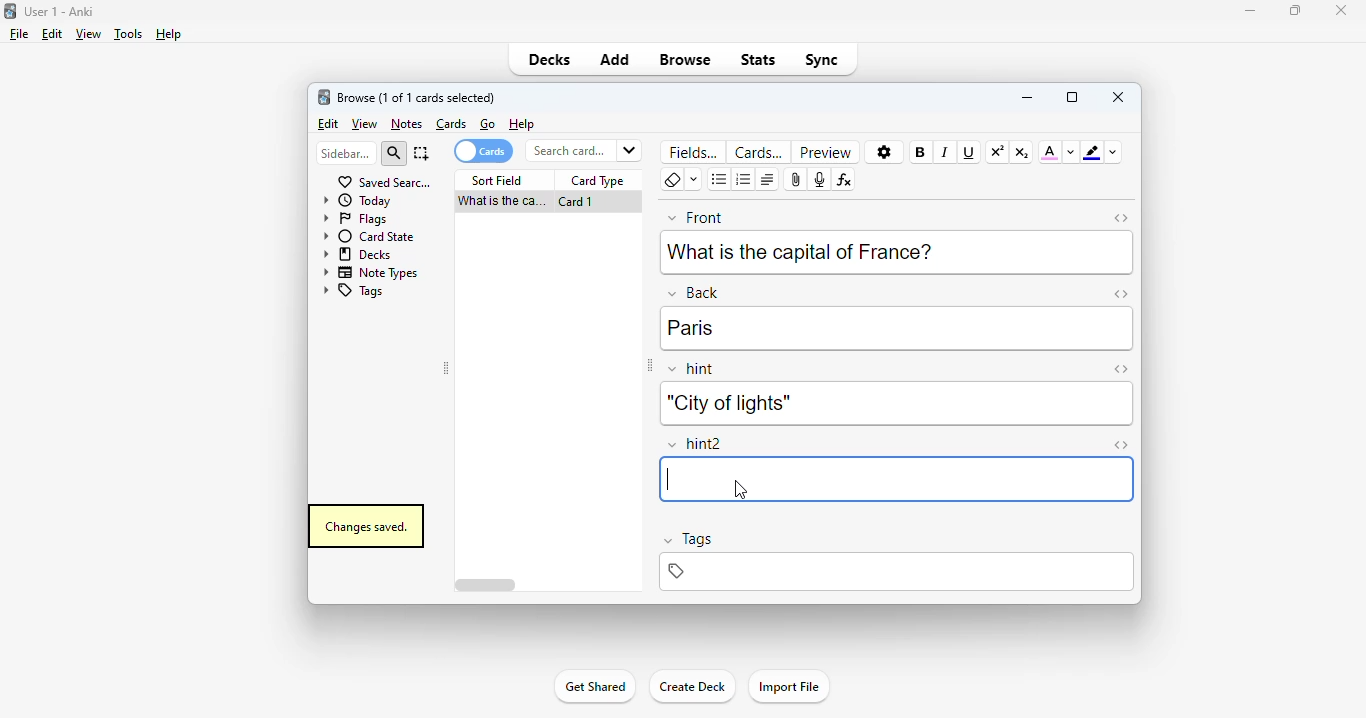 This screenshot has width=1366, height=718. I want to click on sort field, so click(497, 181).